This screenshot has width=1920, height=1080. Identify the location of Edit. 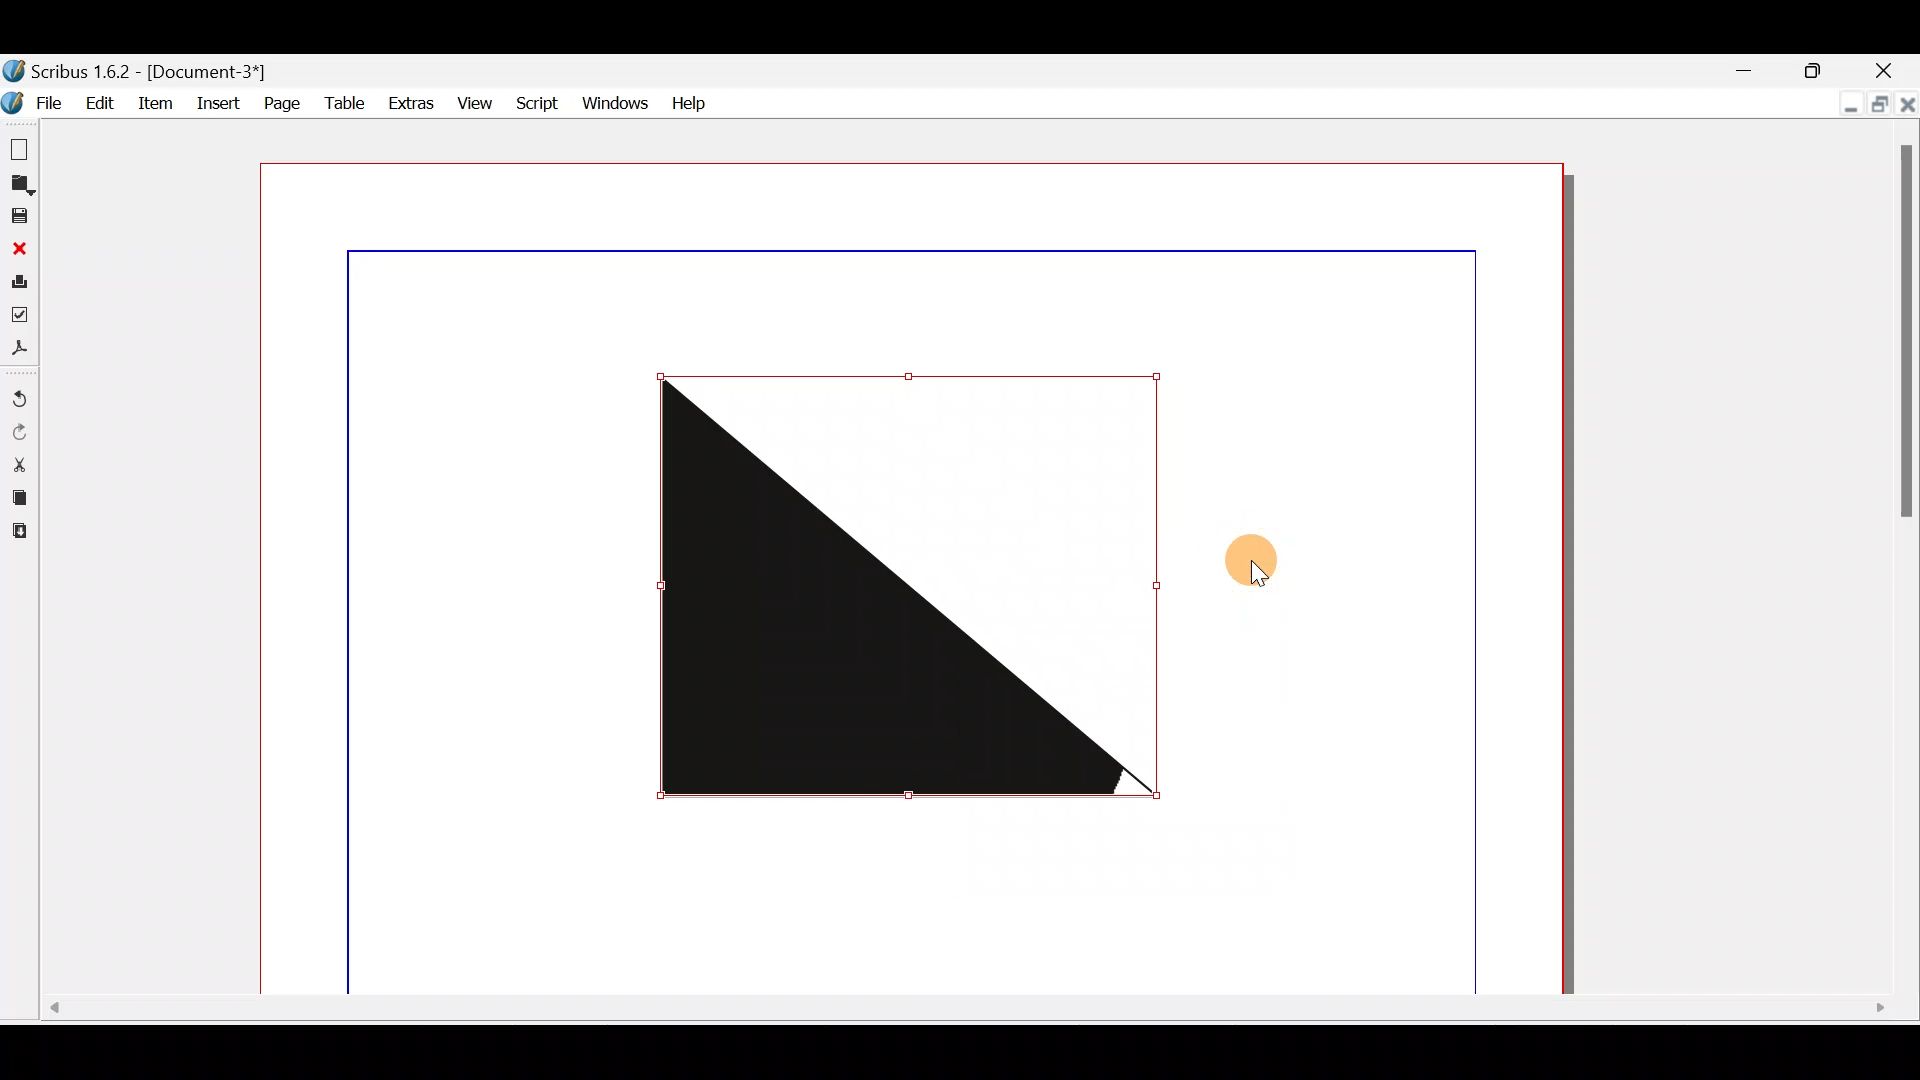
(97, 101).